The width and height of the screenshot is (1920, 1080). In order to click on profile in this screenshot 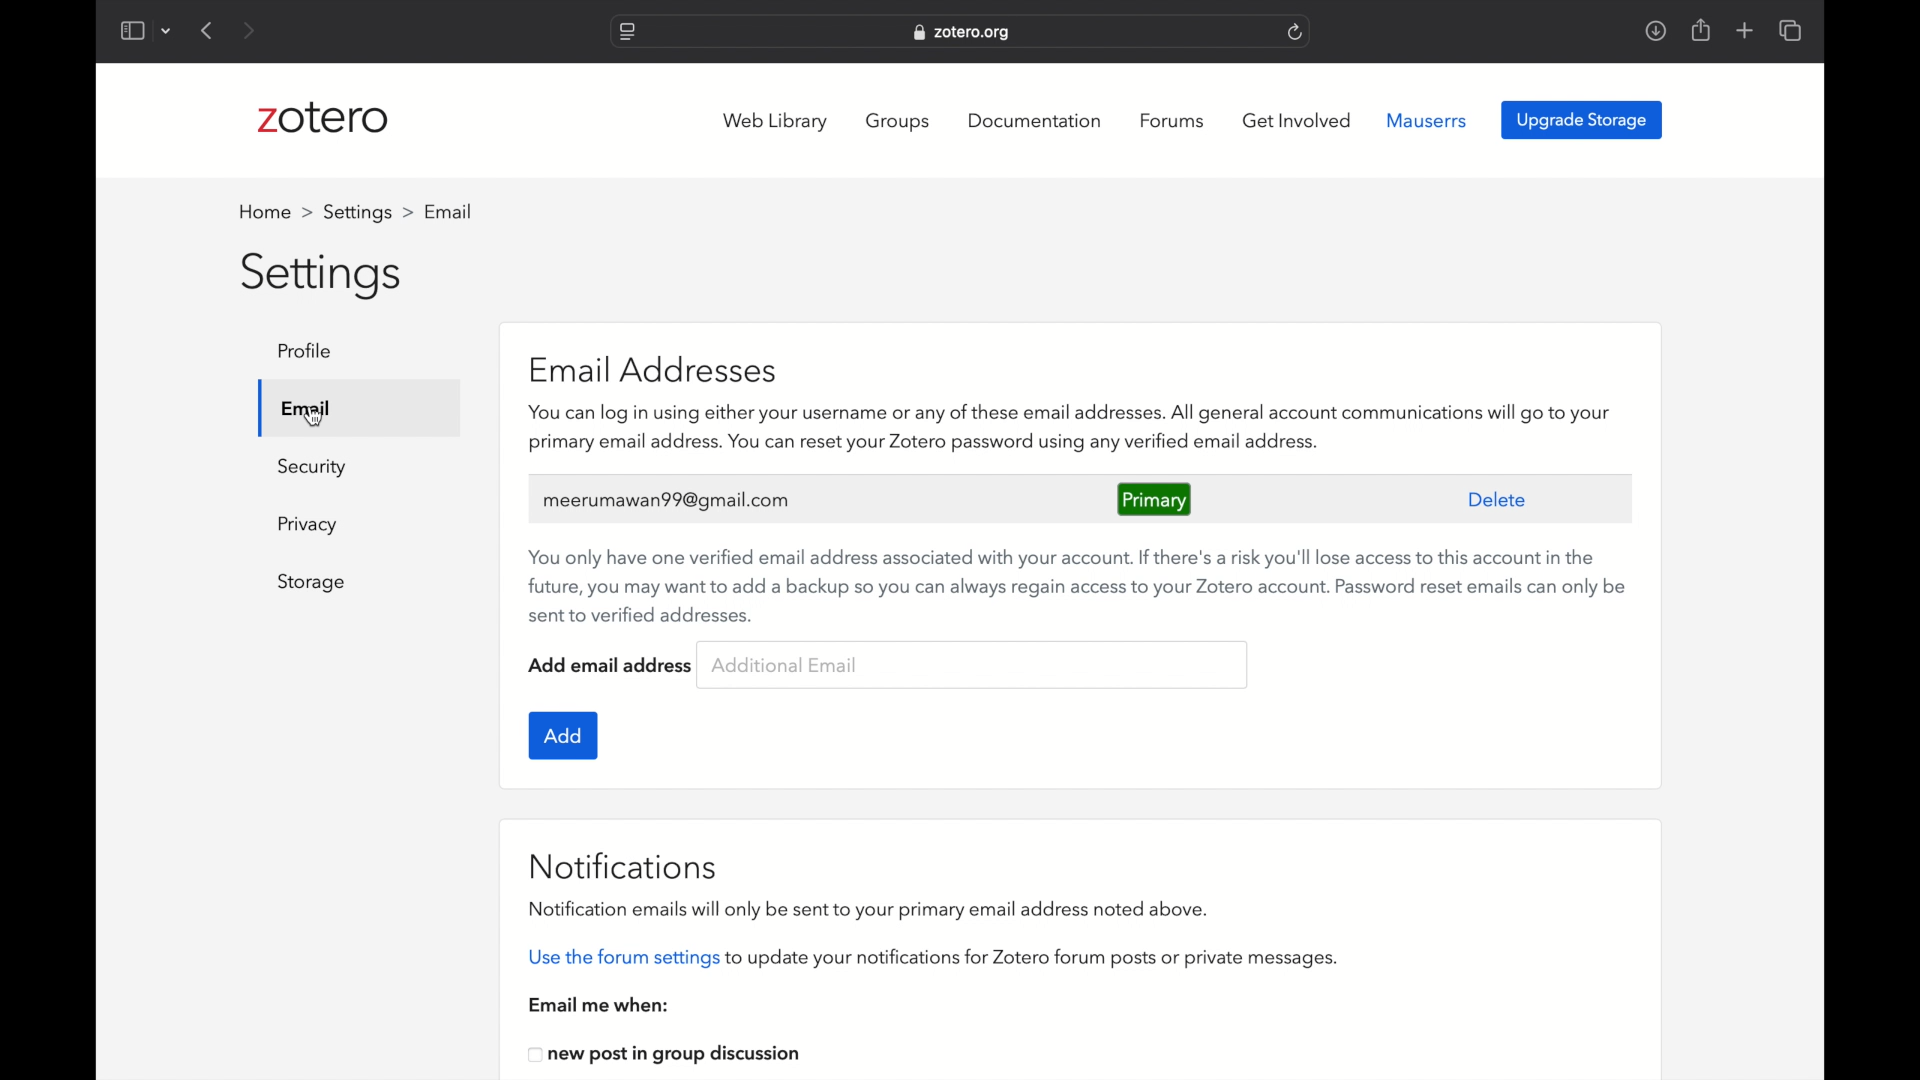, I will do `click(311, 350)`.